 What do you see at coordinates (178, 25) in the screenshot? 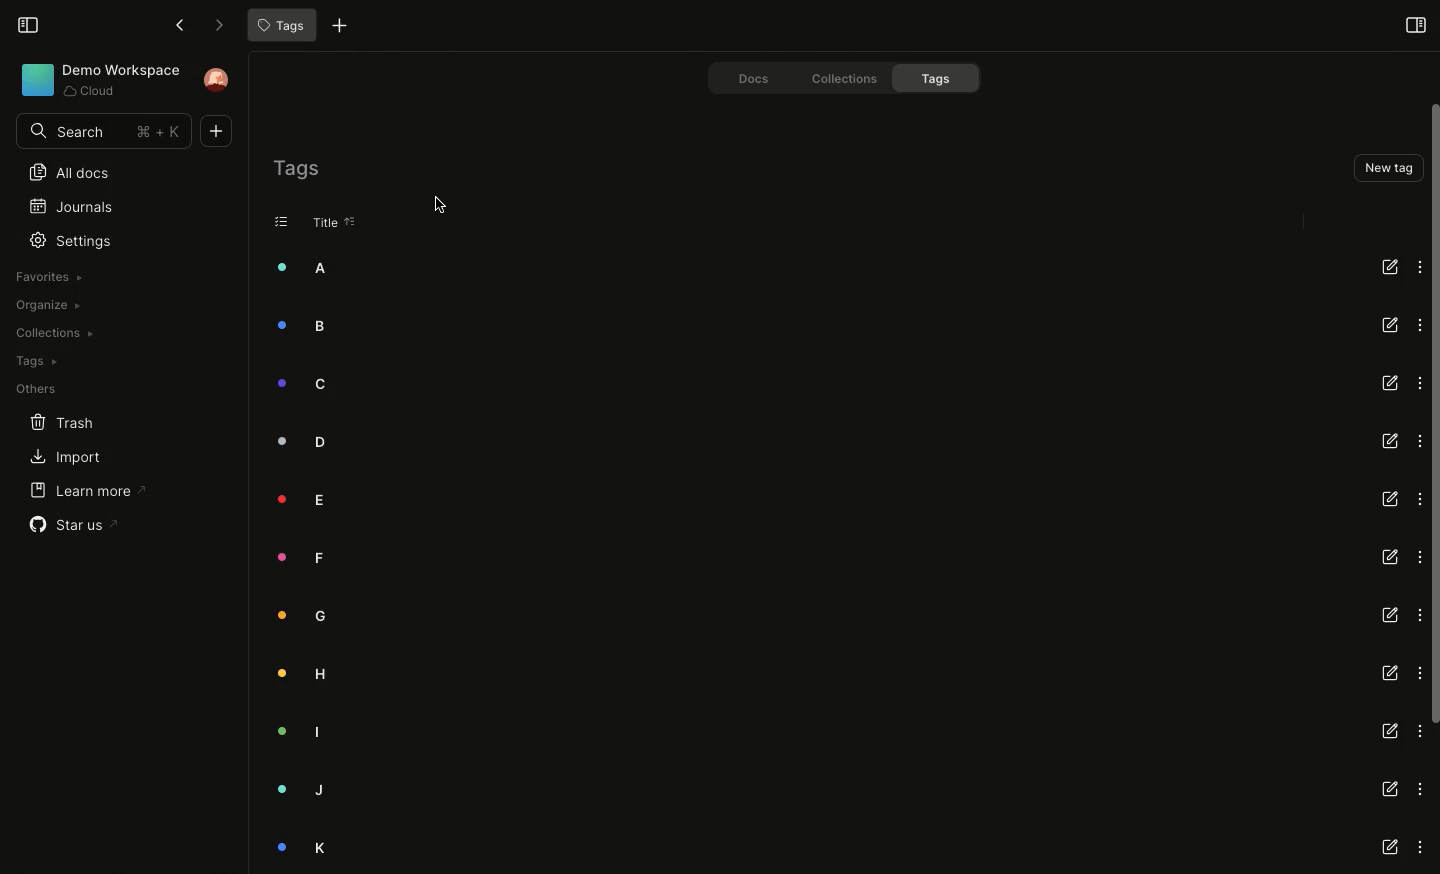
I see `Back` at bounding box center [178, 25].